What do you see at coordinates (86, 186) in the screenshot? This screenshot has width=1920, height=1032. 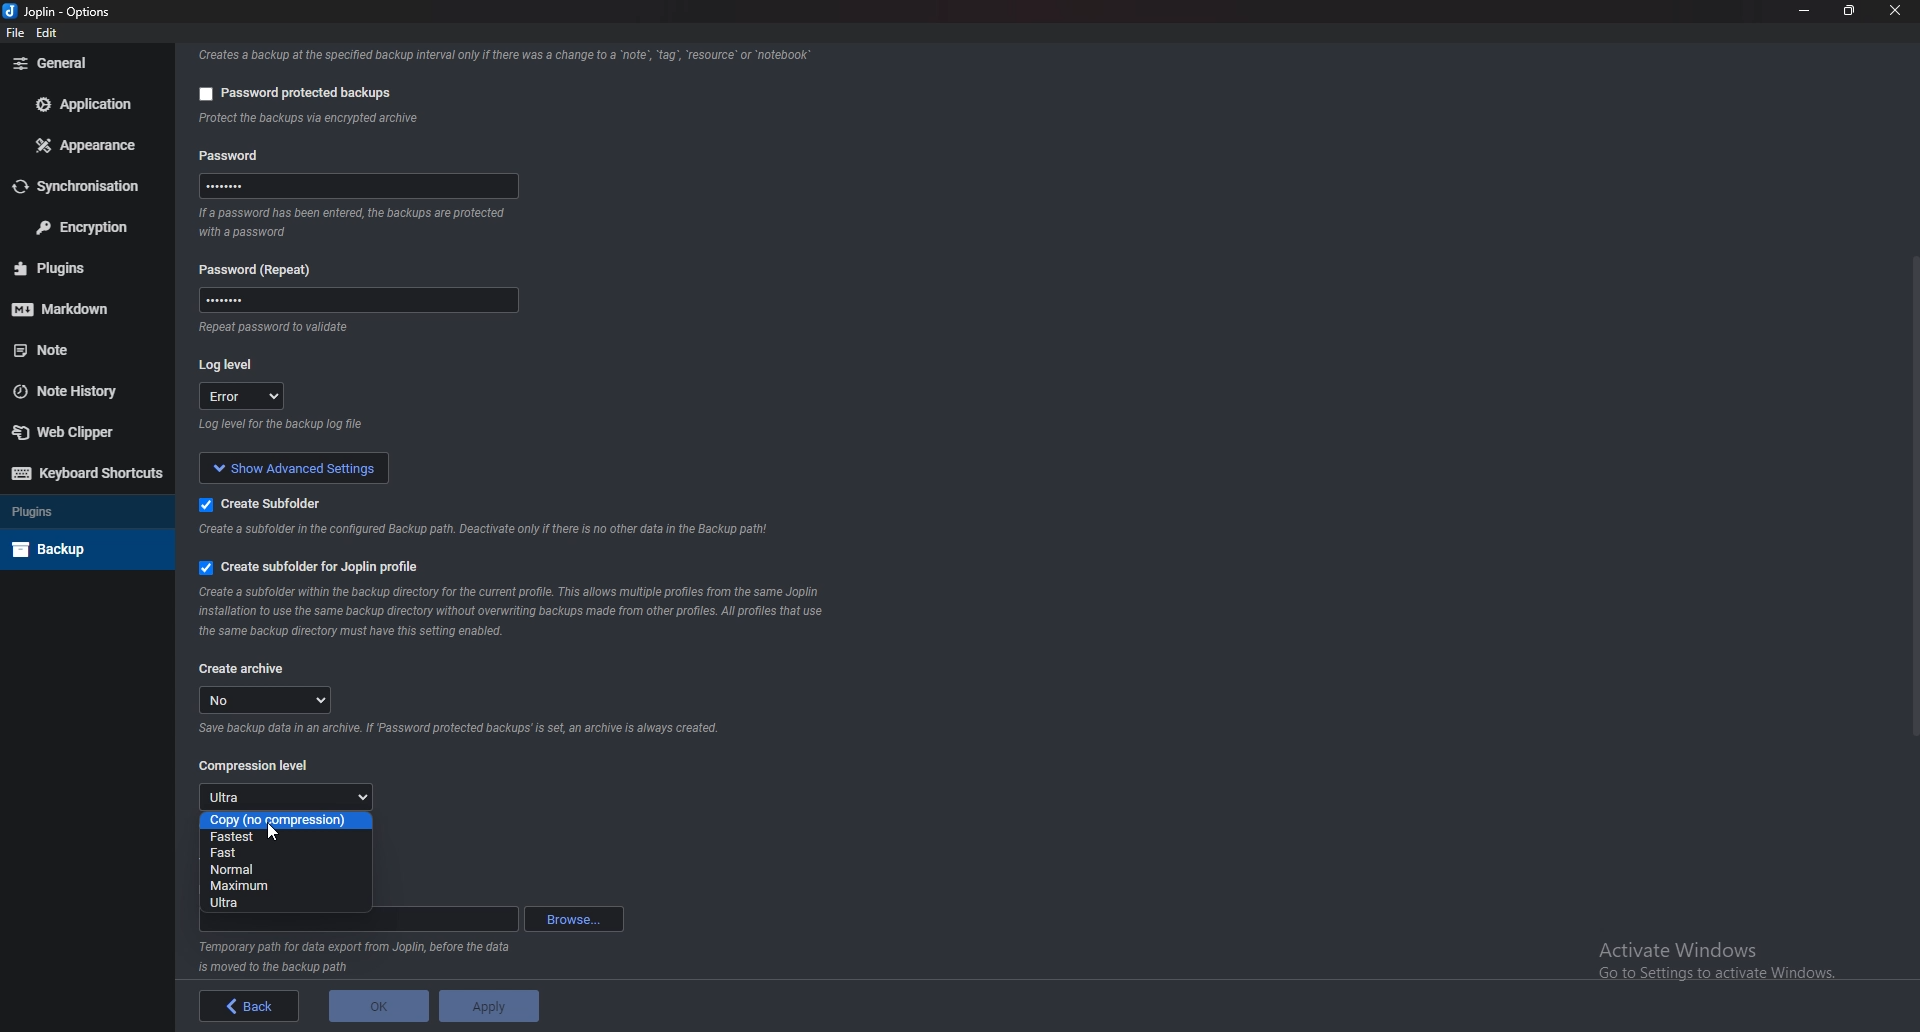 I see `Synchronization` at bounding box center [86, 186].